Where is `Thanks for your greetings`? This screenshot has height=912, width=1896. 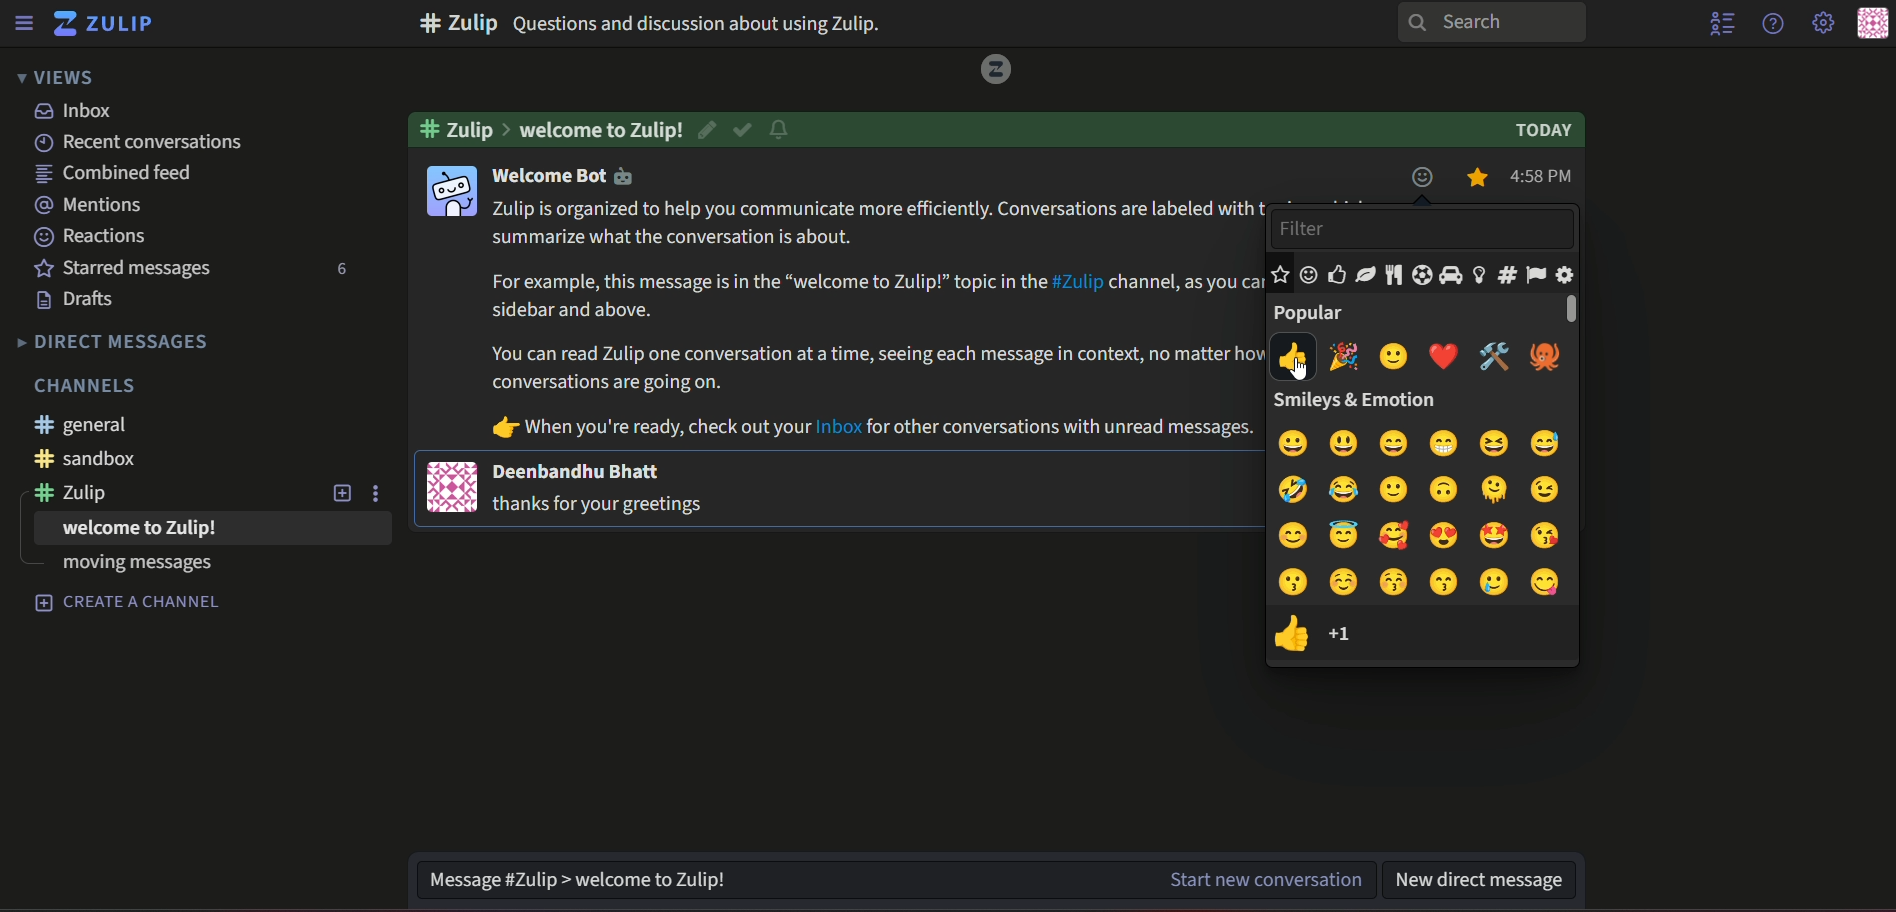 Thanks for your greetings is located at coordinates (601, 505).